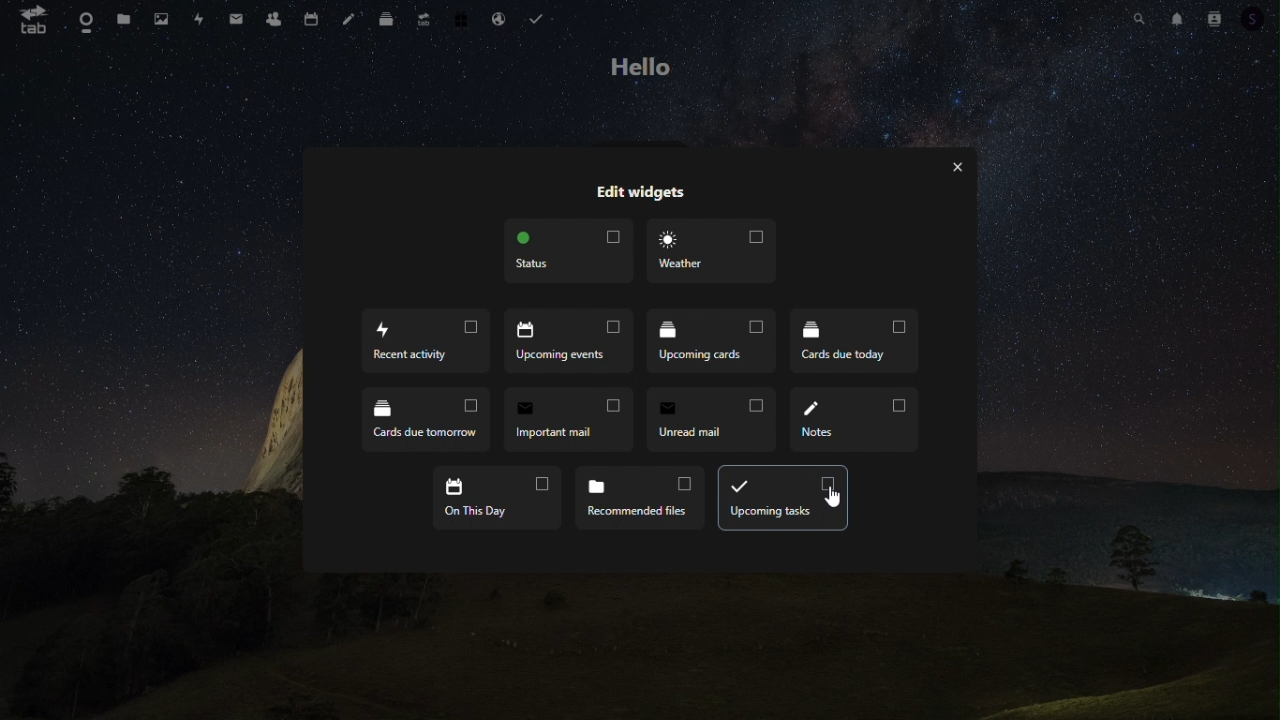 The image size is (1280, 720). I want to click on upcoming tasks, so click(782, 498).